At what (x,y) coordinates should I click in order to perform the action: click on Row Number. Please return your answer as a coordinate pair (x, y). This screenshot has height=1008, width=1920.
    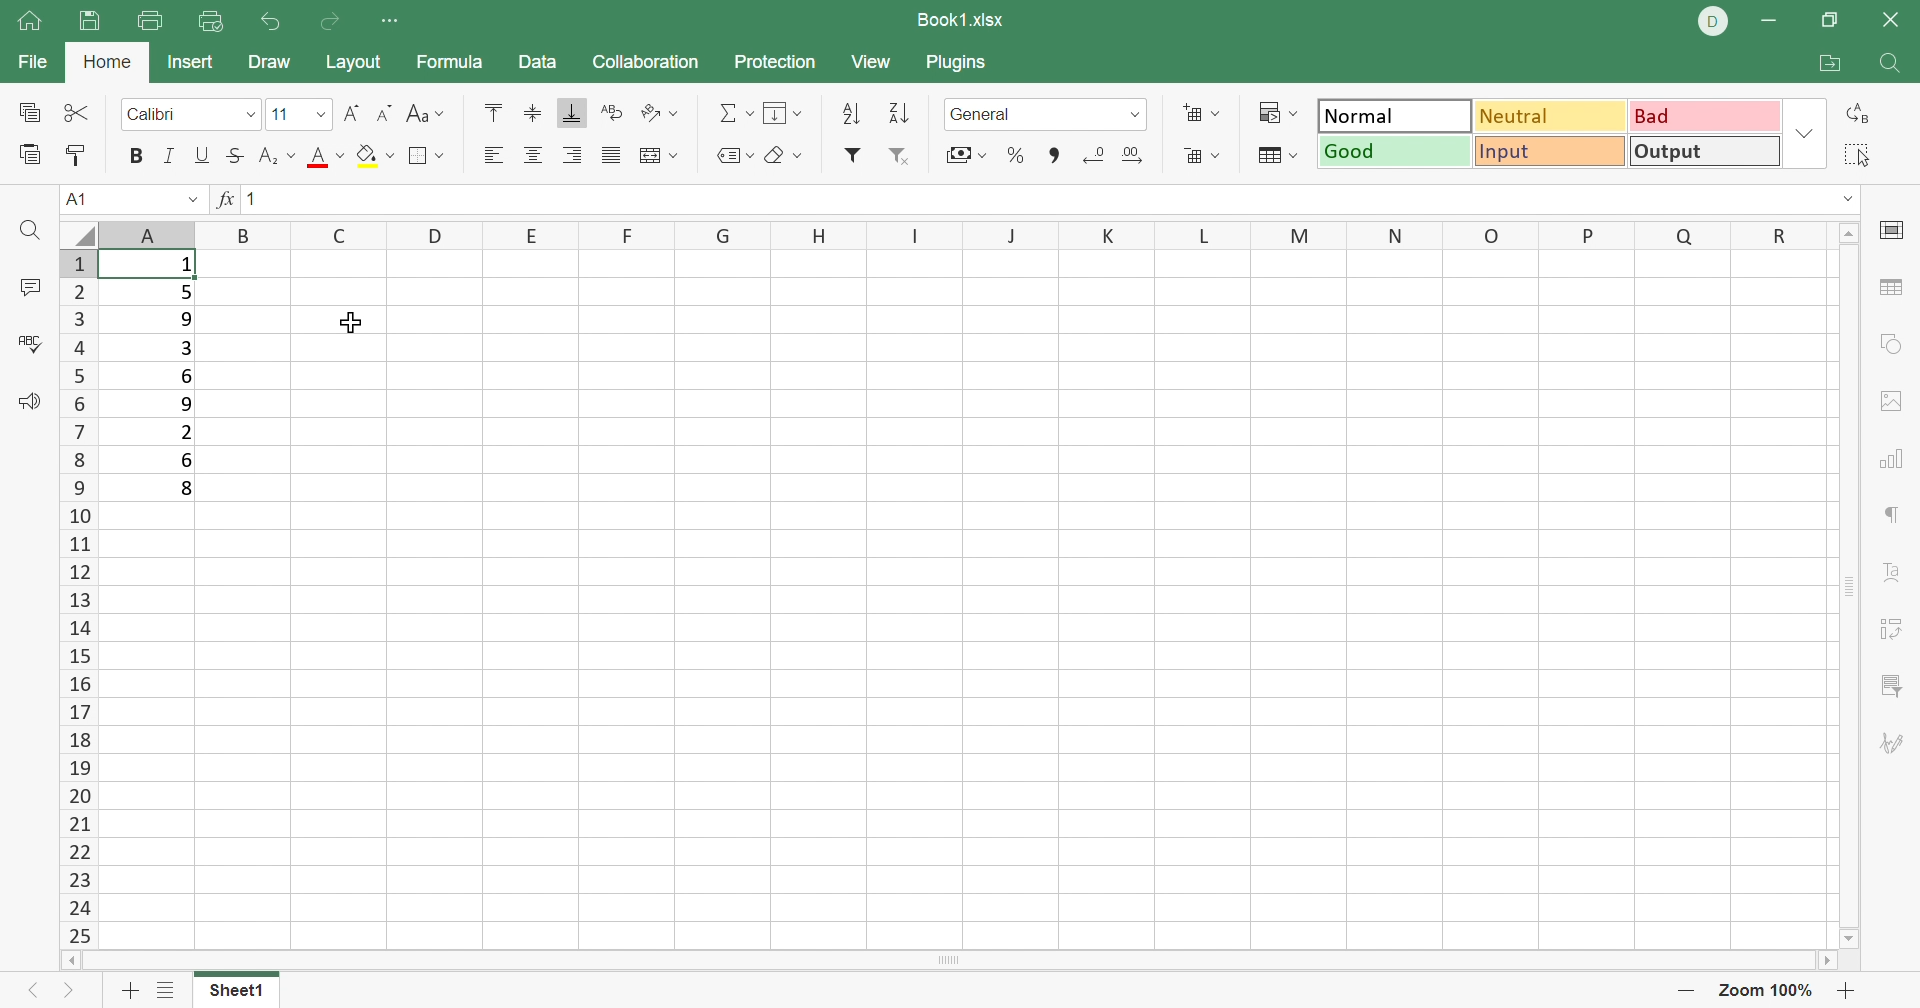
    Looking at the image, I should click on (80, 598).